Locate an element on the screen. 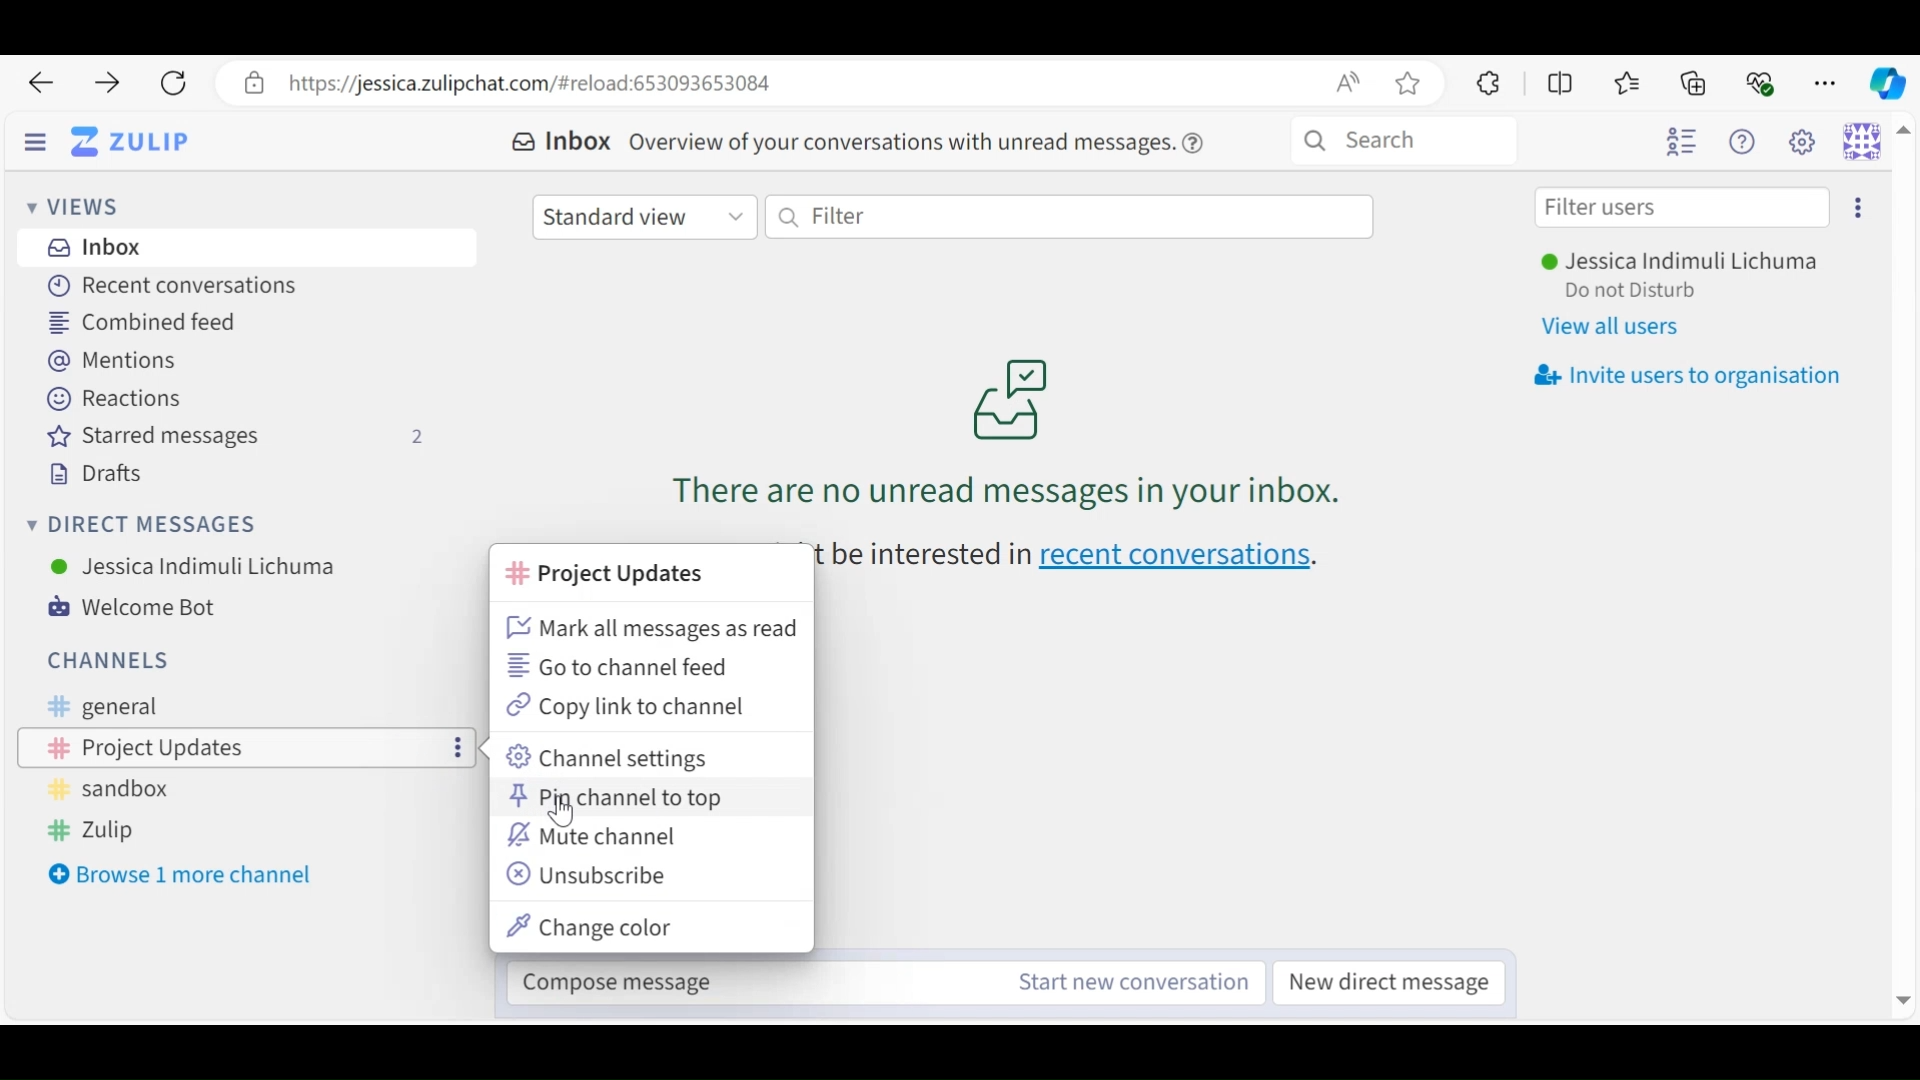 This screenshot has height=1080, width=1920. Collections is located at coordinates (1696, 82).